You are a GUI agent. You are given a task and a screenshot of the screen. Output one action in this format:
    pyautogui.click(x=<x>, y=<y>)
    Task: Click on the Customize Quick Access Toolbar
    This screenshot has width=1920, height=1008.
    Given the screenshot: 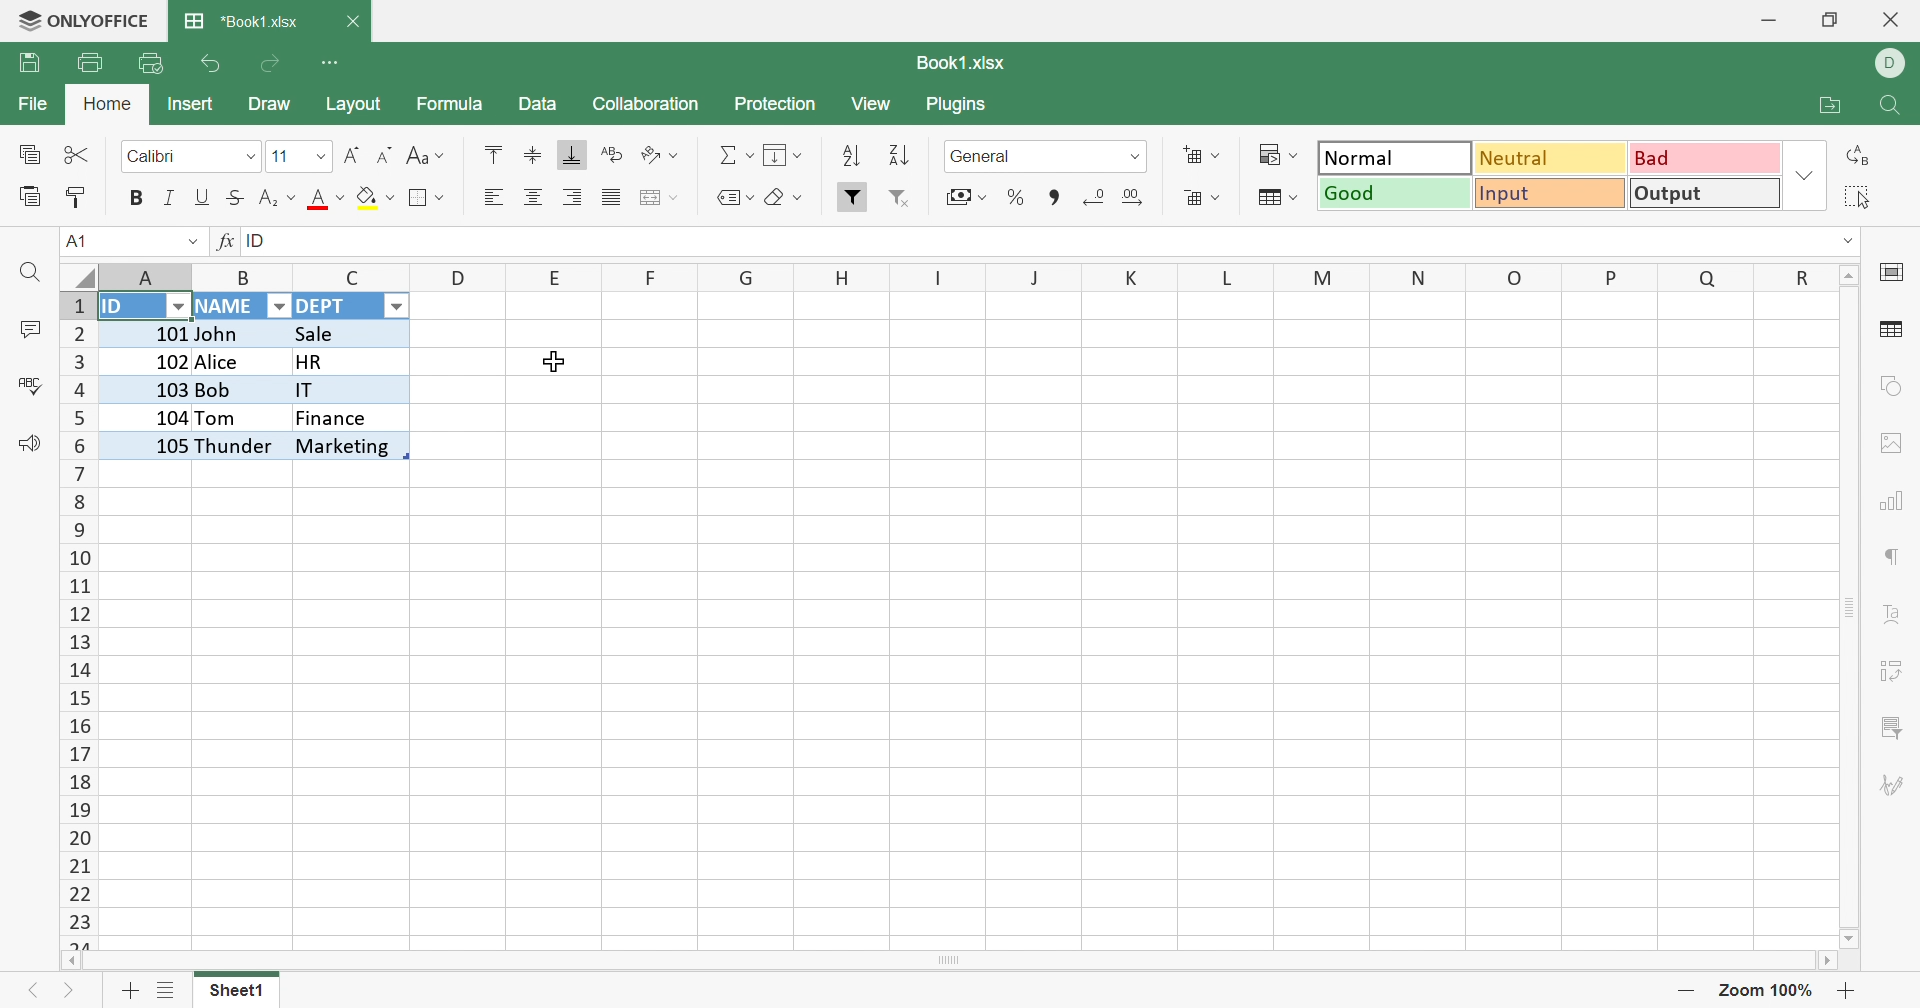 What is the action you would take?
    pyautogui.click(x=333, y=63)
    